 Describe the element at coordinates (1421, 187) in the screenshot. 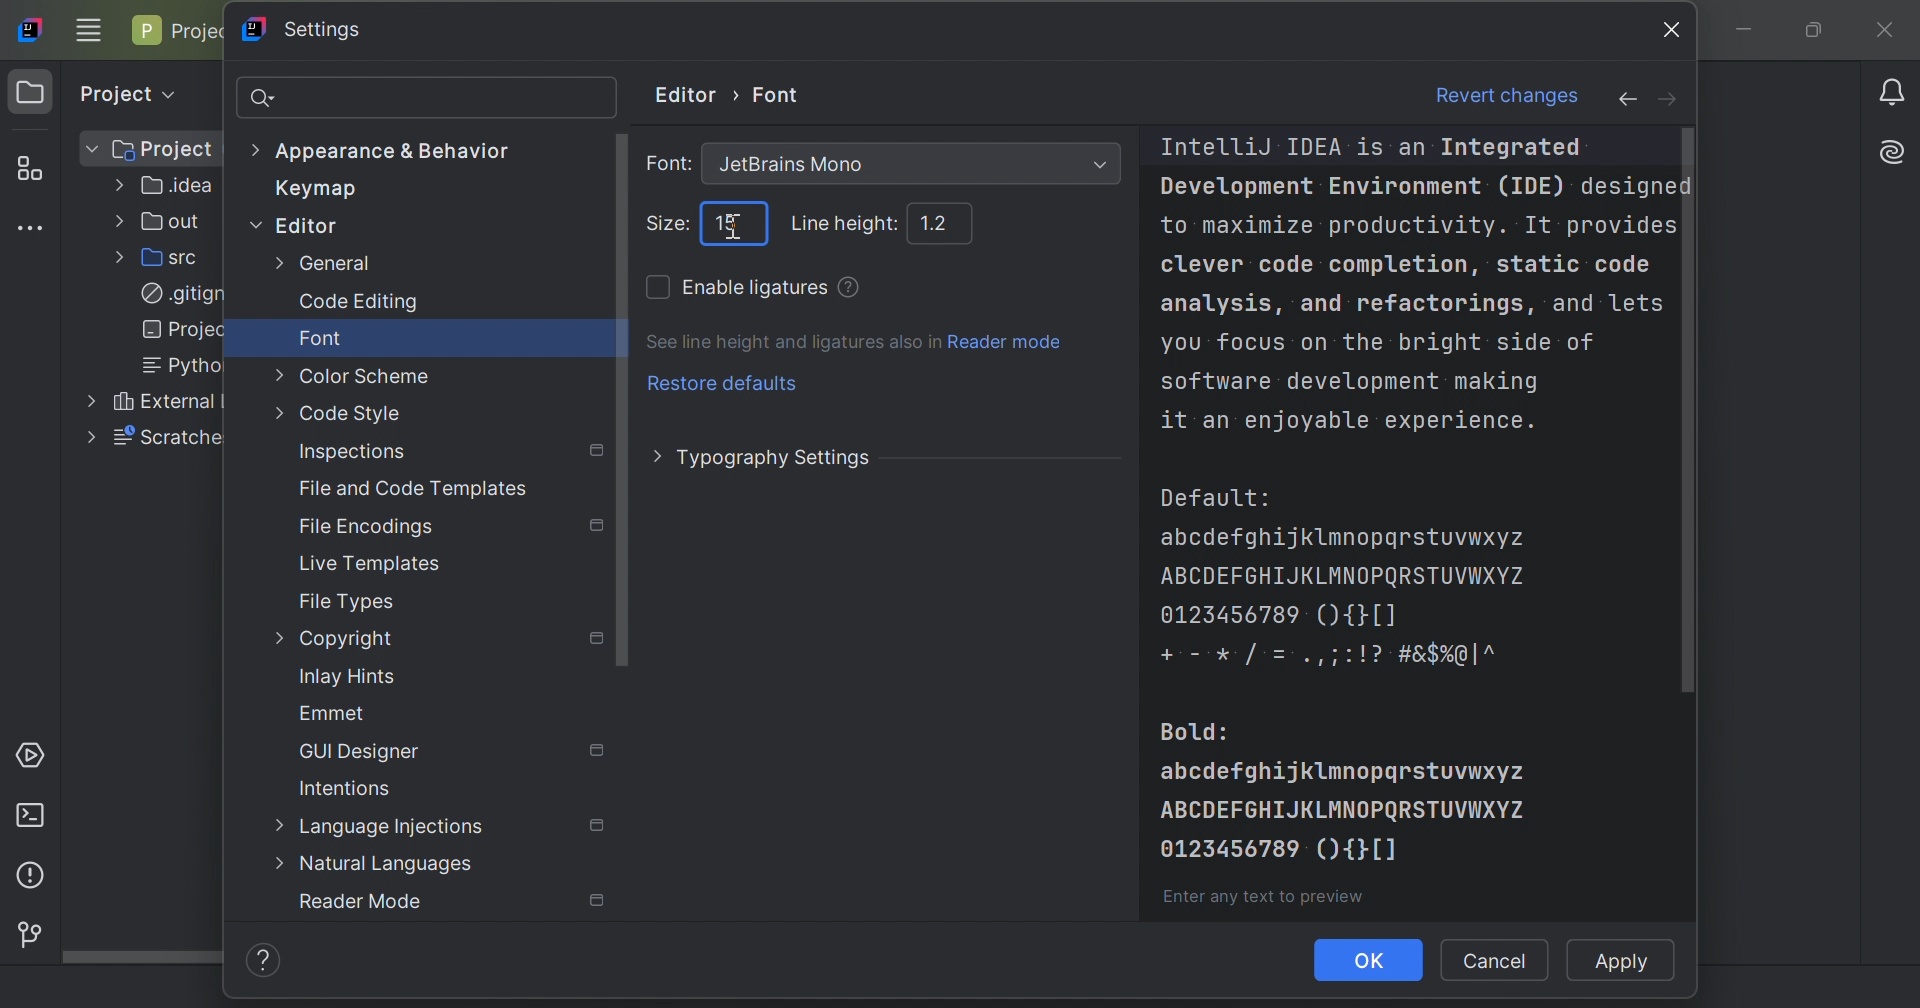

I see `Development Environment (IDE) designed` at that location.